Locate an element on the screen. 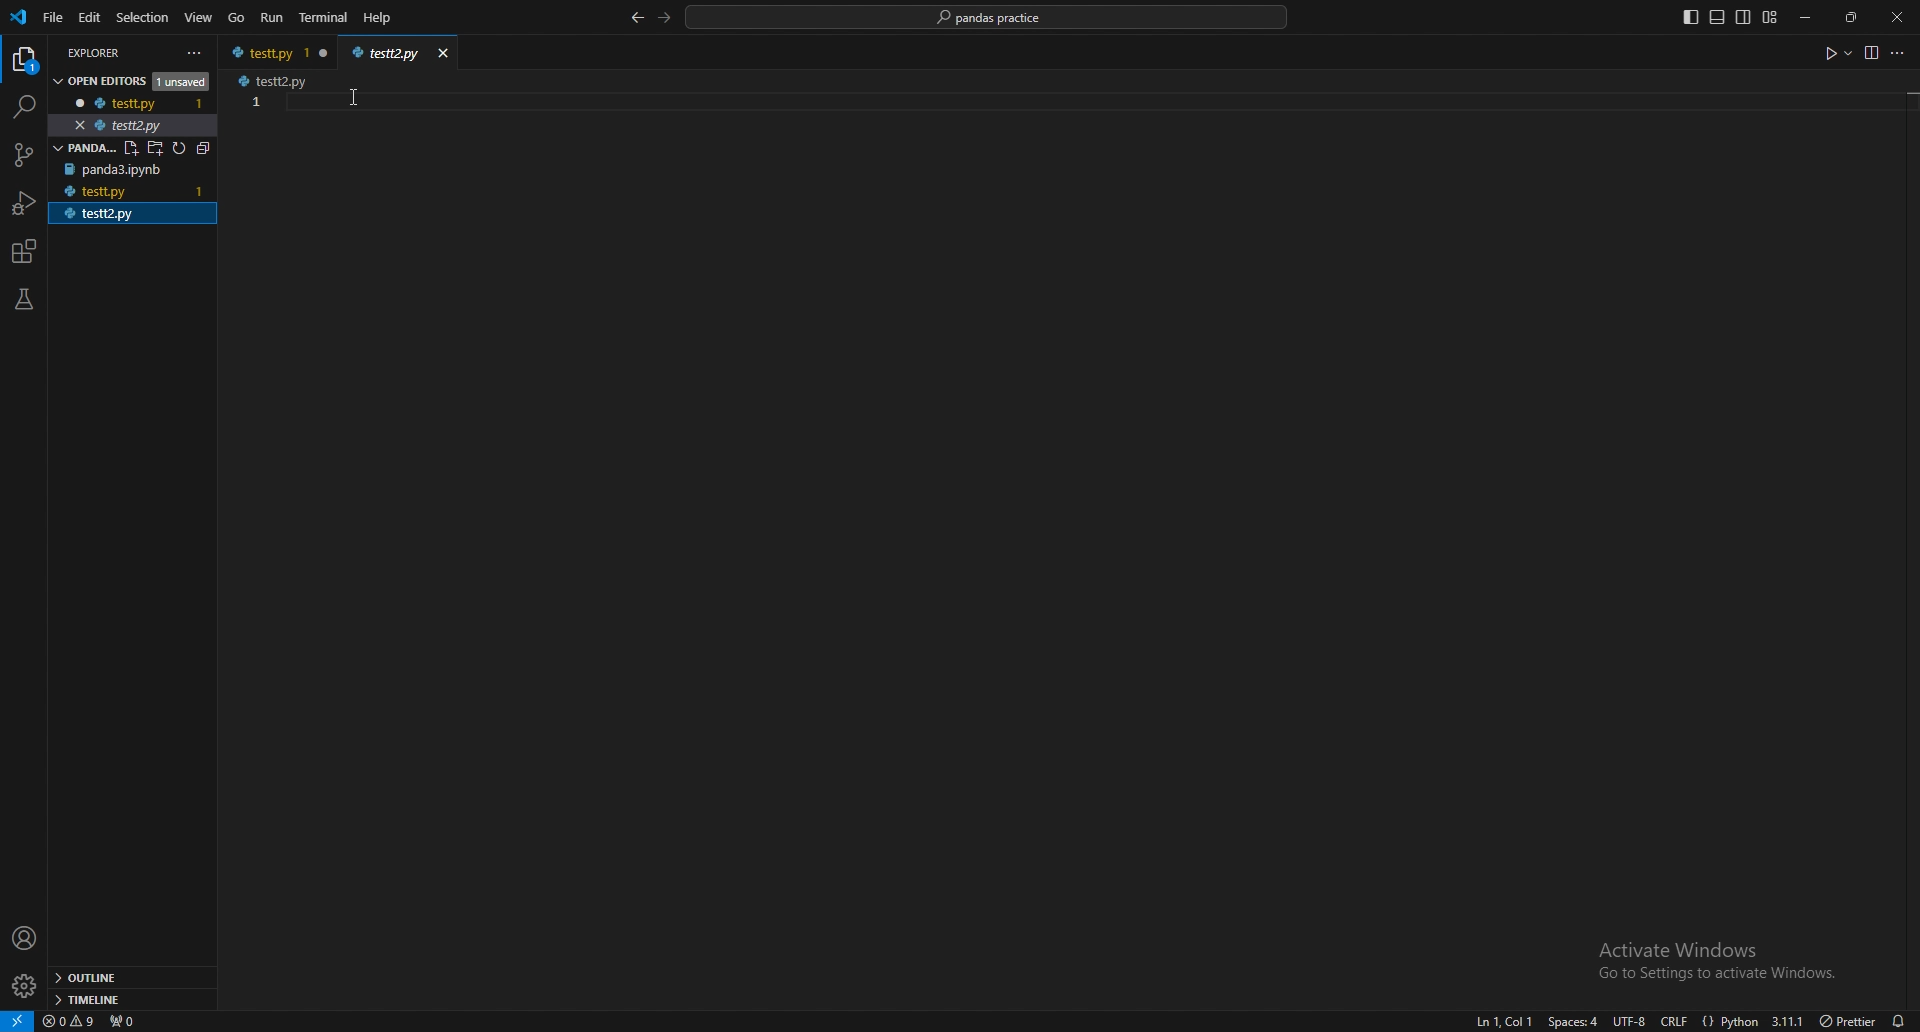 The height and width of the screenshot is (1032, 1920). resize is located at coordinates (1854, 17).